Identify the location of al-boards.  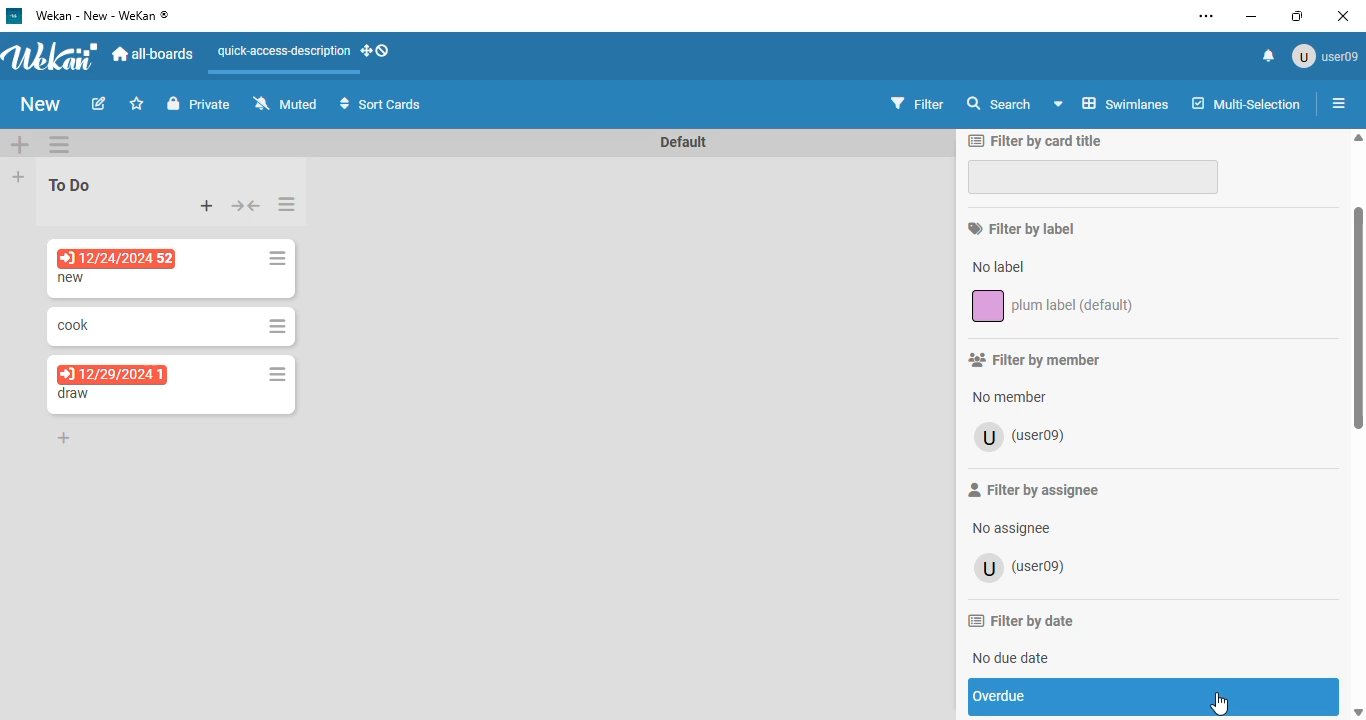
(154, 55).